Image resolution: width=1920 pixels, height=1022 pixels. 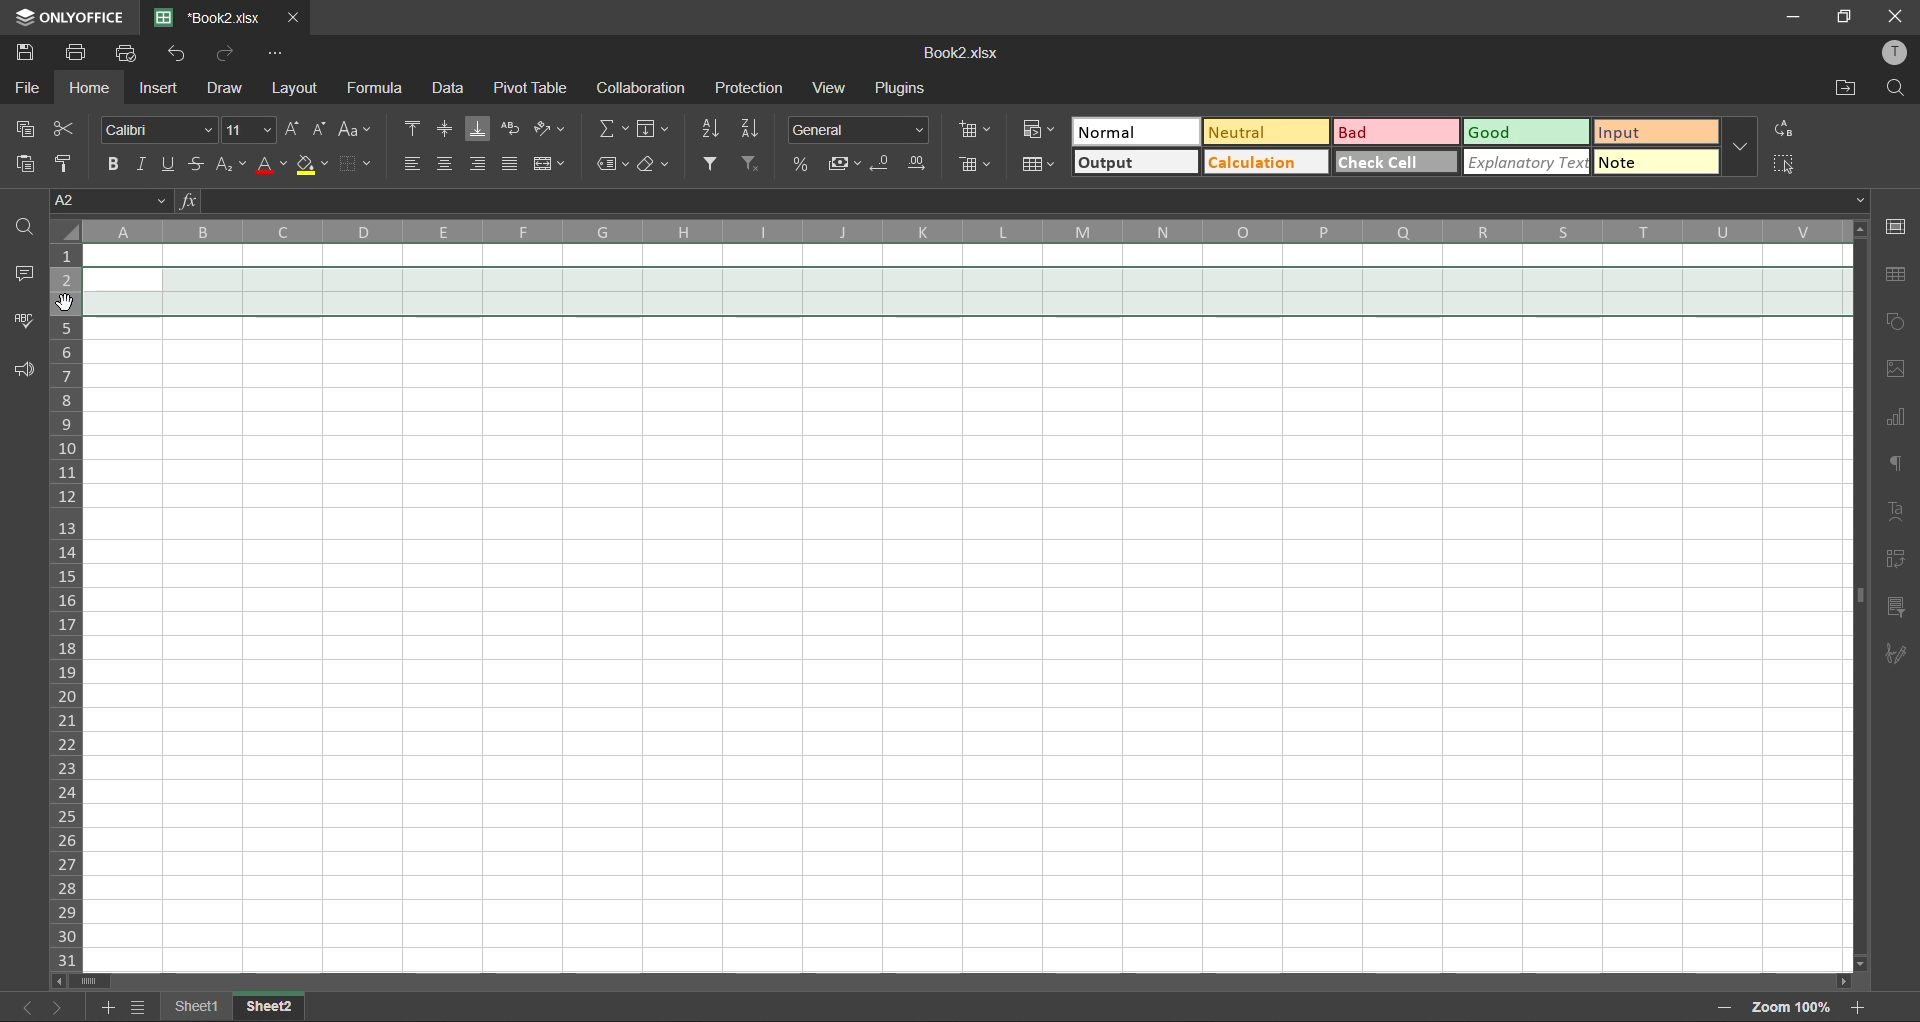 What do you see at coordinates (26, 165) in the screenshot?
I see `paste` at bounding box center [26, 165].